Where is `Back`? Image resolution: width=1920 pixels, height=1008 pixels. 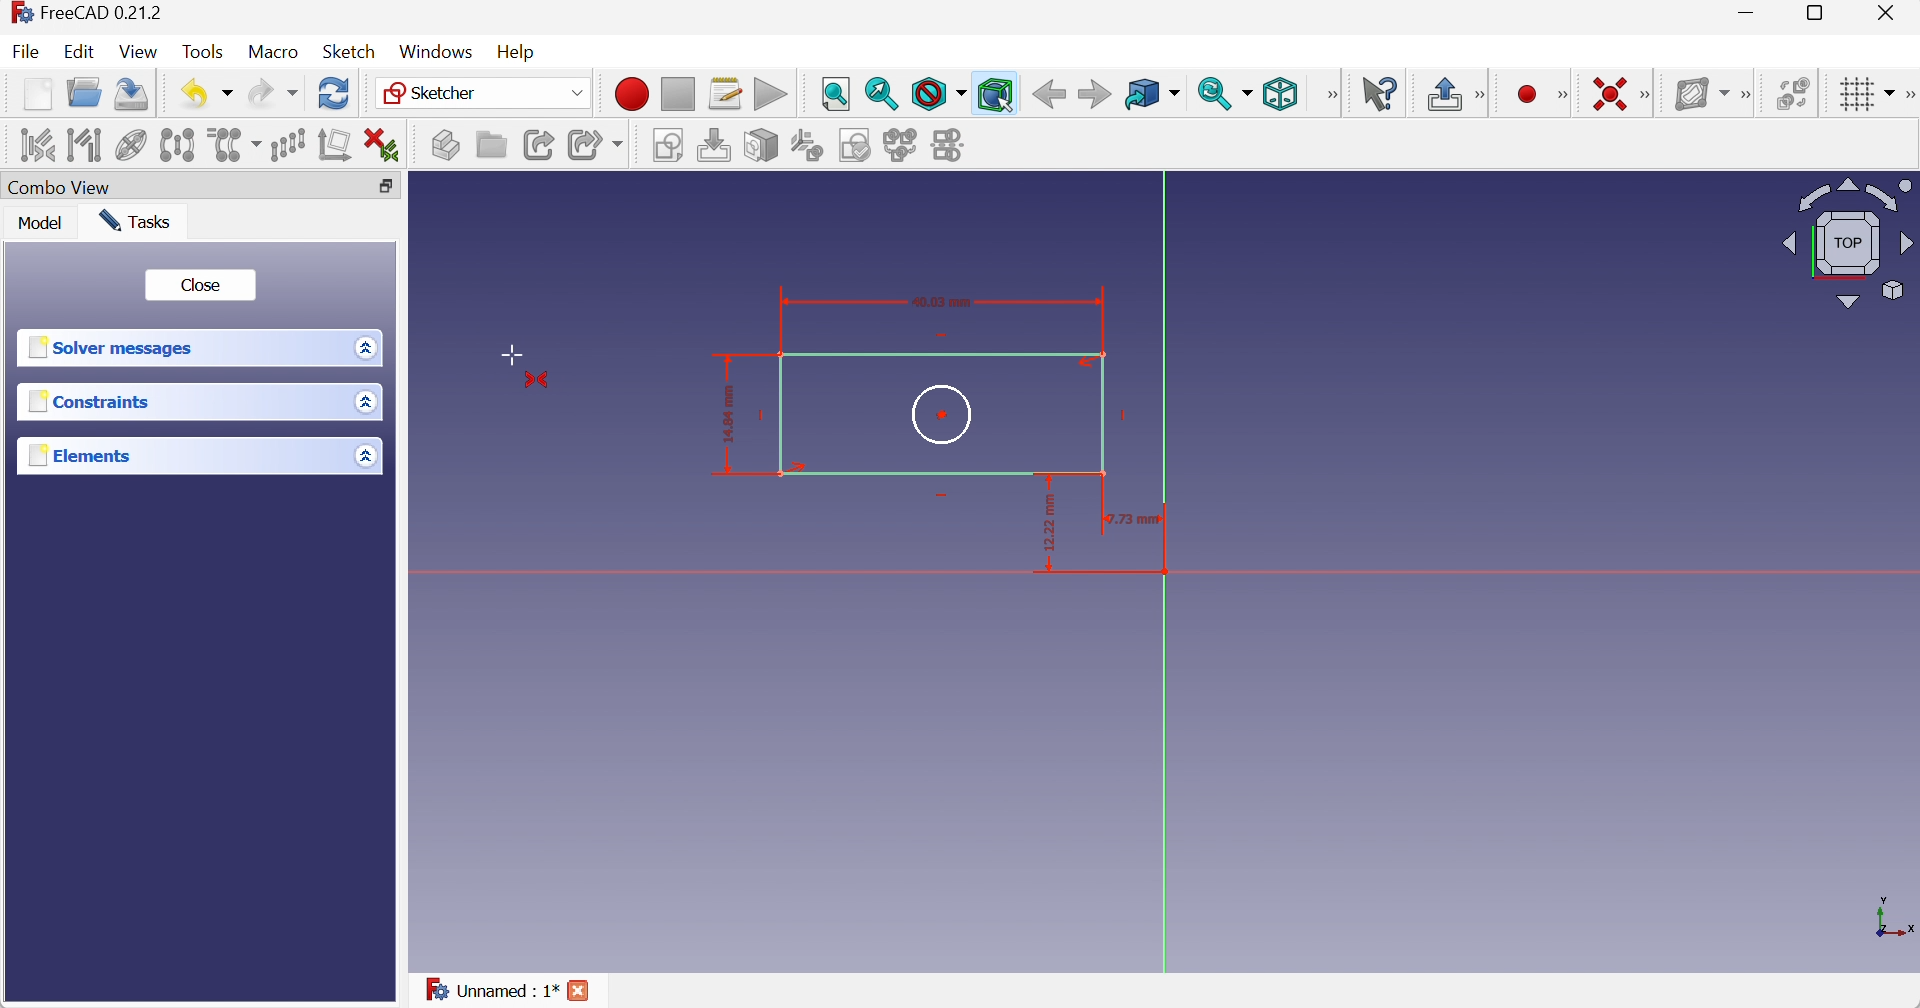 Back is located at coordinates (1048, 95).